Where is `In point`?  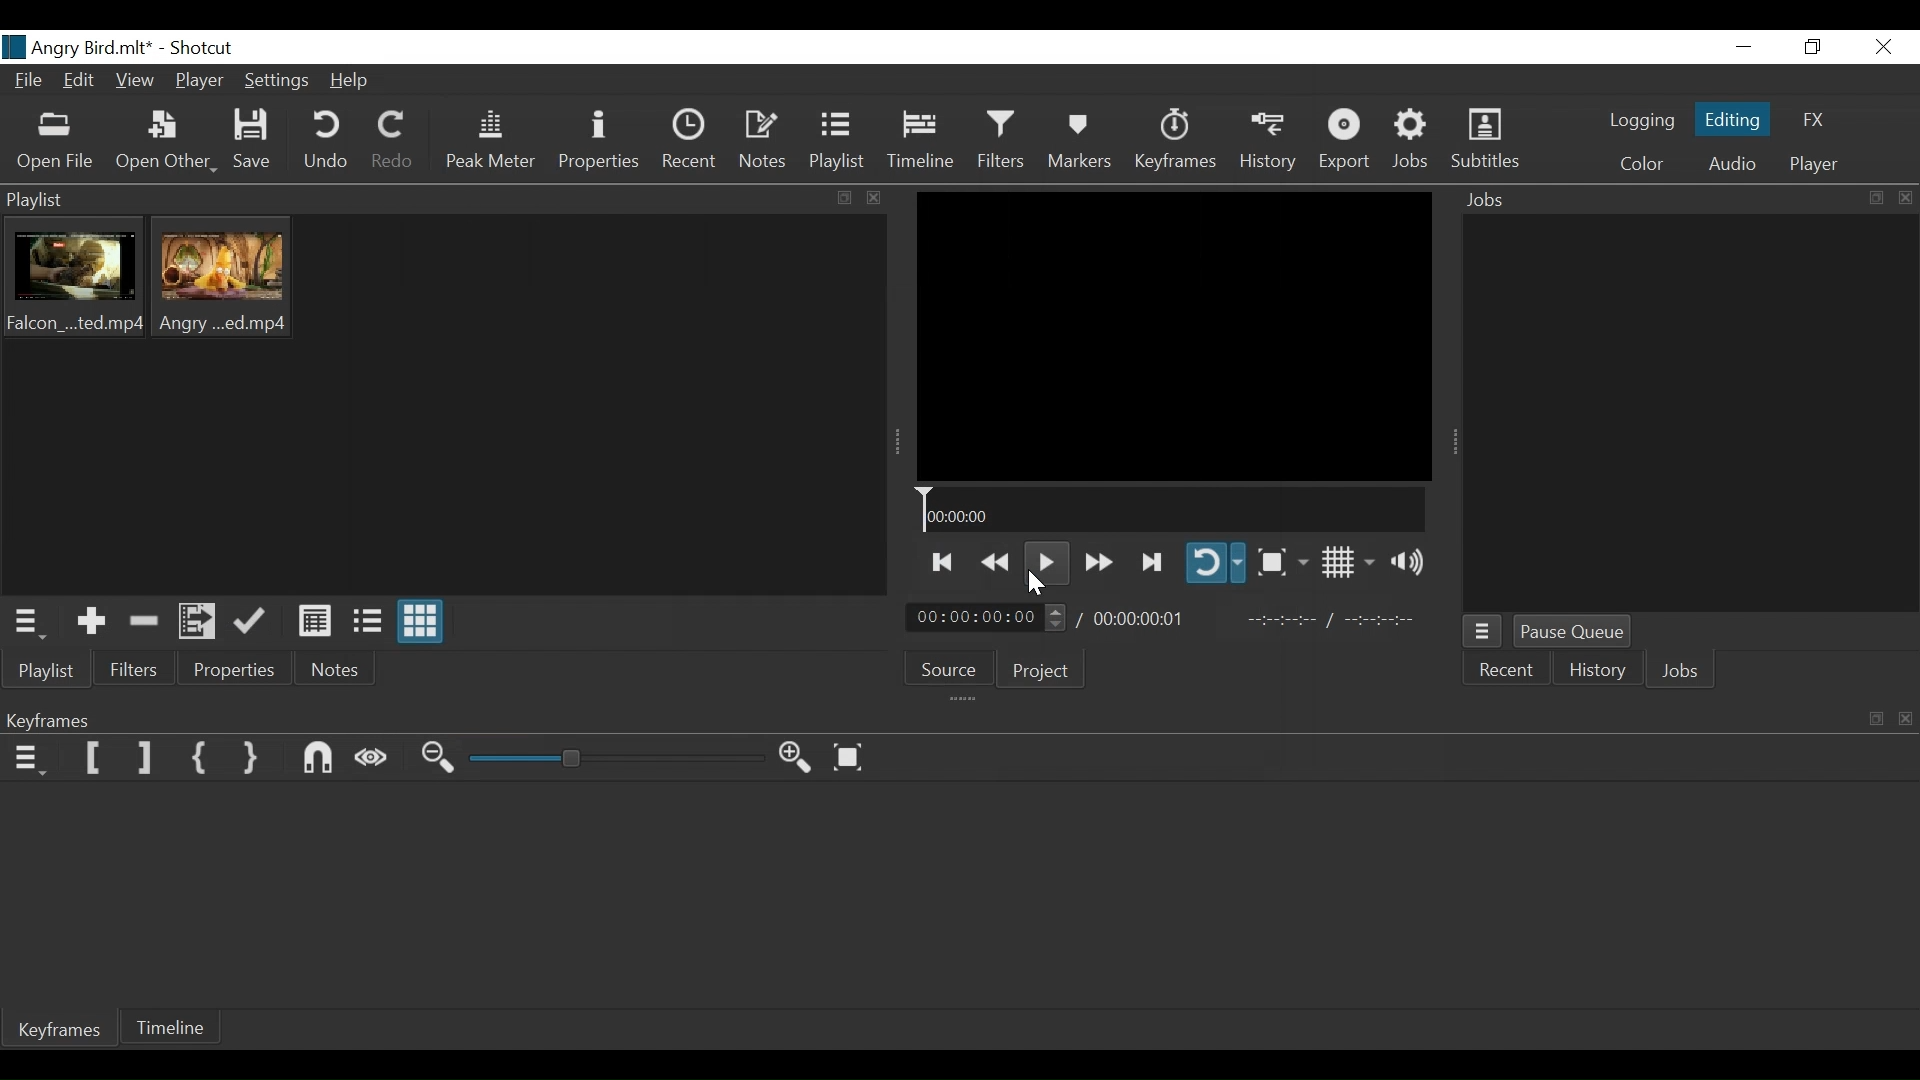 In point is located at coordinates (1334, 618).